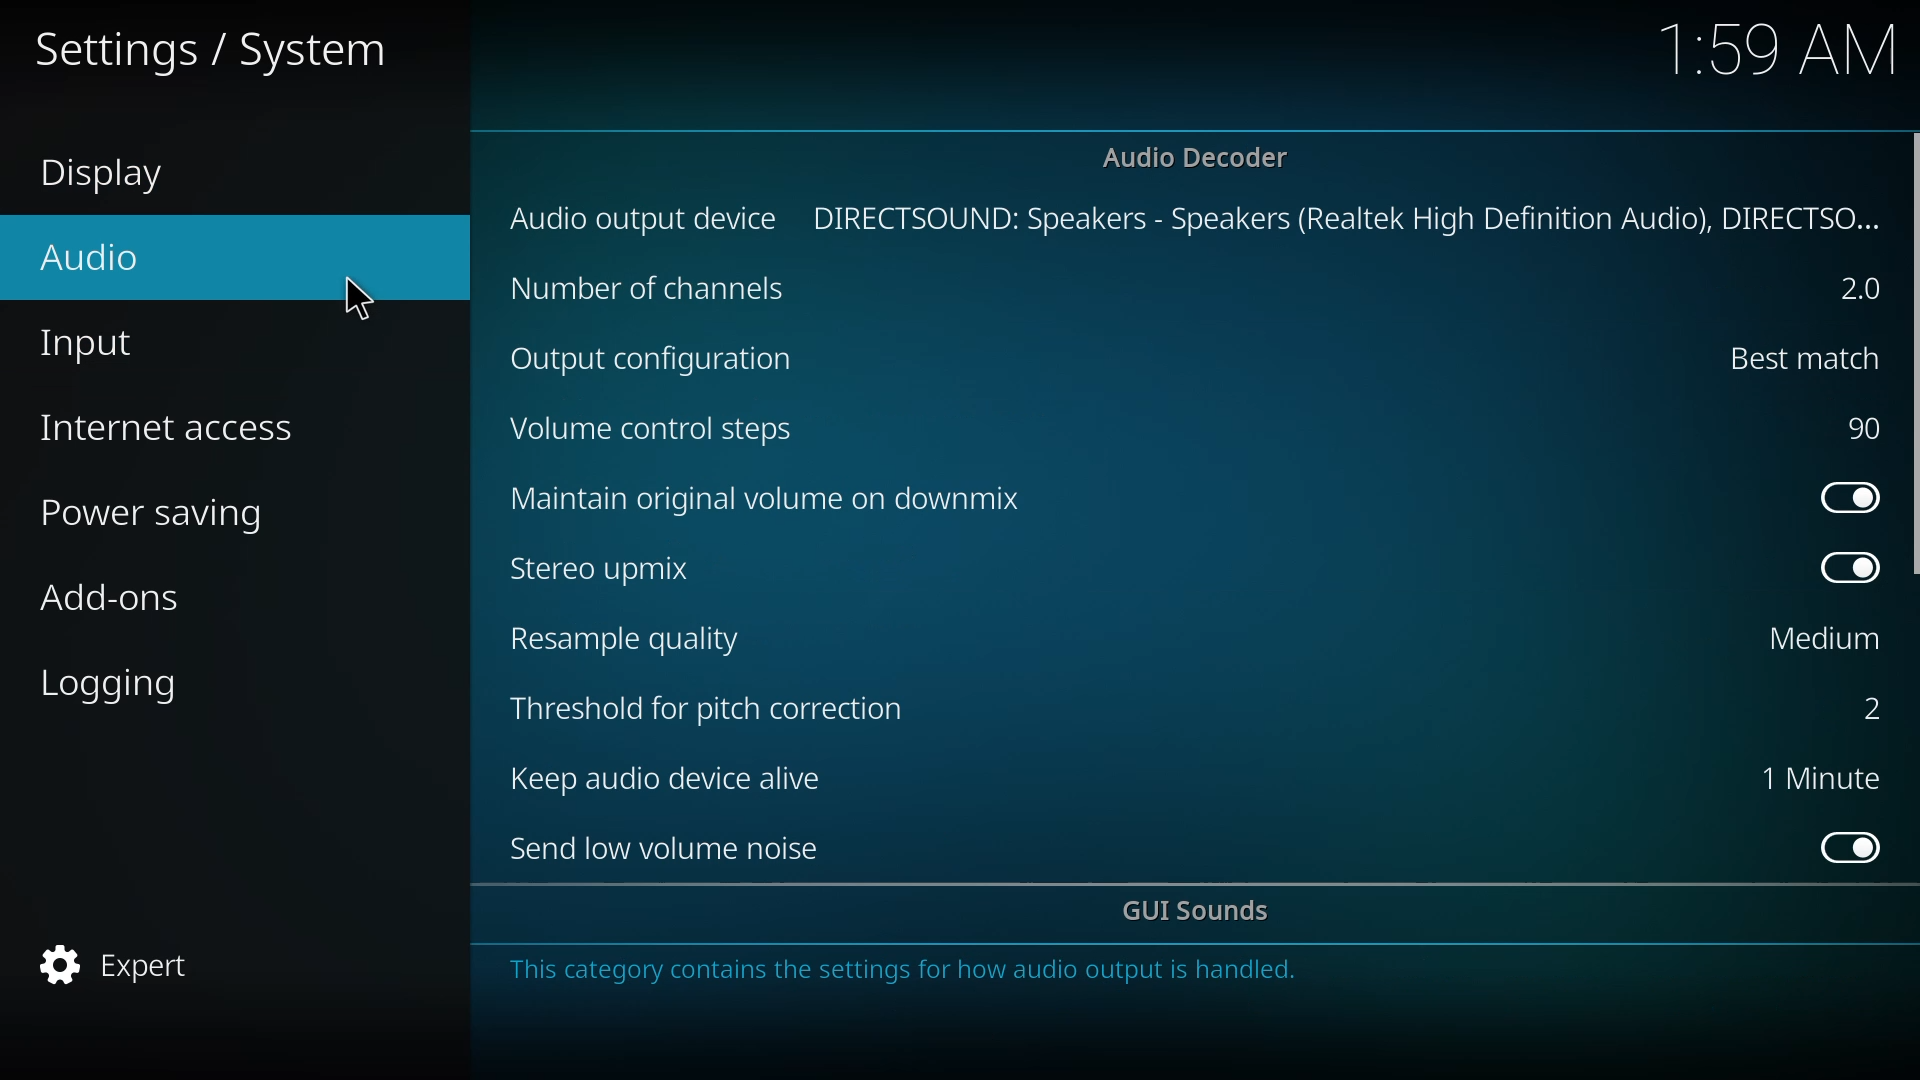  What do you see at coordinates (176, 428) in the screenshot?
I see `internet access` at bounding box center [176, 428].